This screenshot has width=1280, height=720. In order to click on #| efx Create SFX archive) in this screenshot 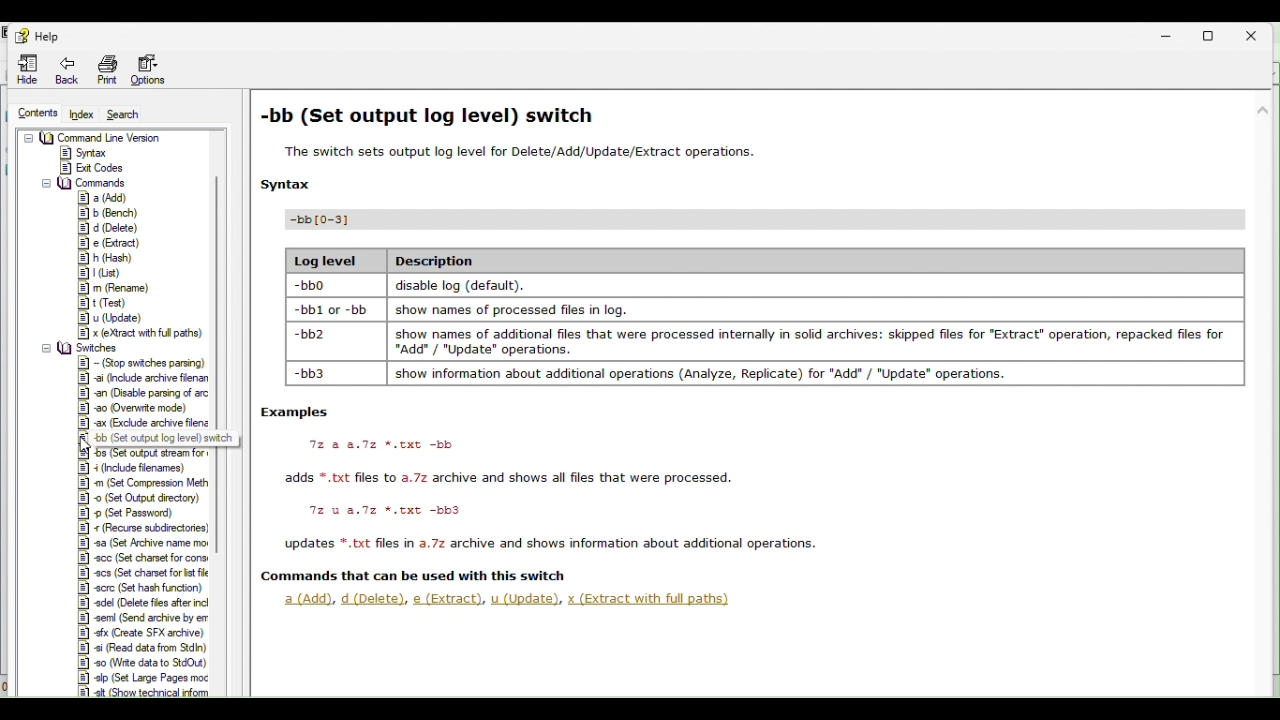, I will do `click(141, 633)`.